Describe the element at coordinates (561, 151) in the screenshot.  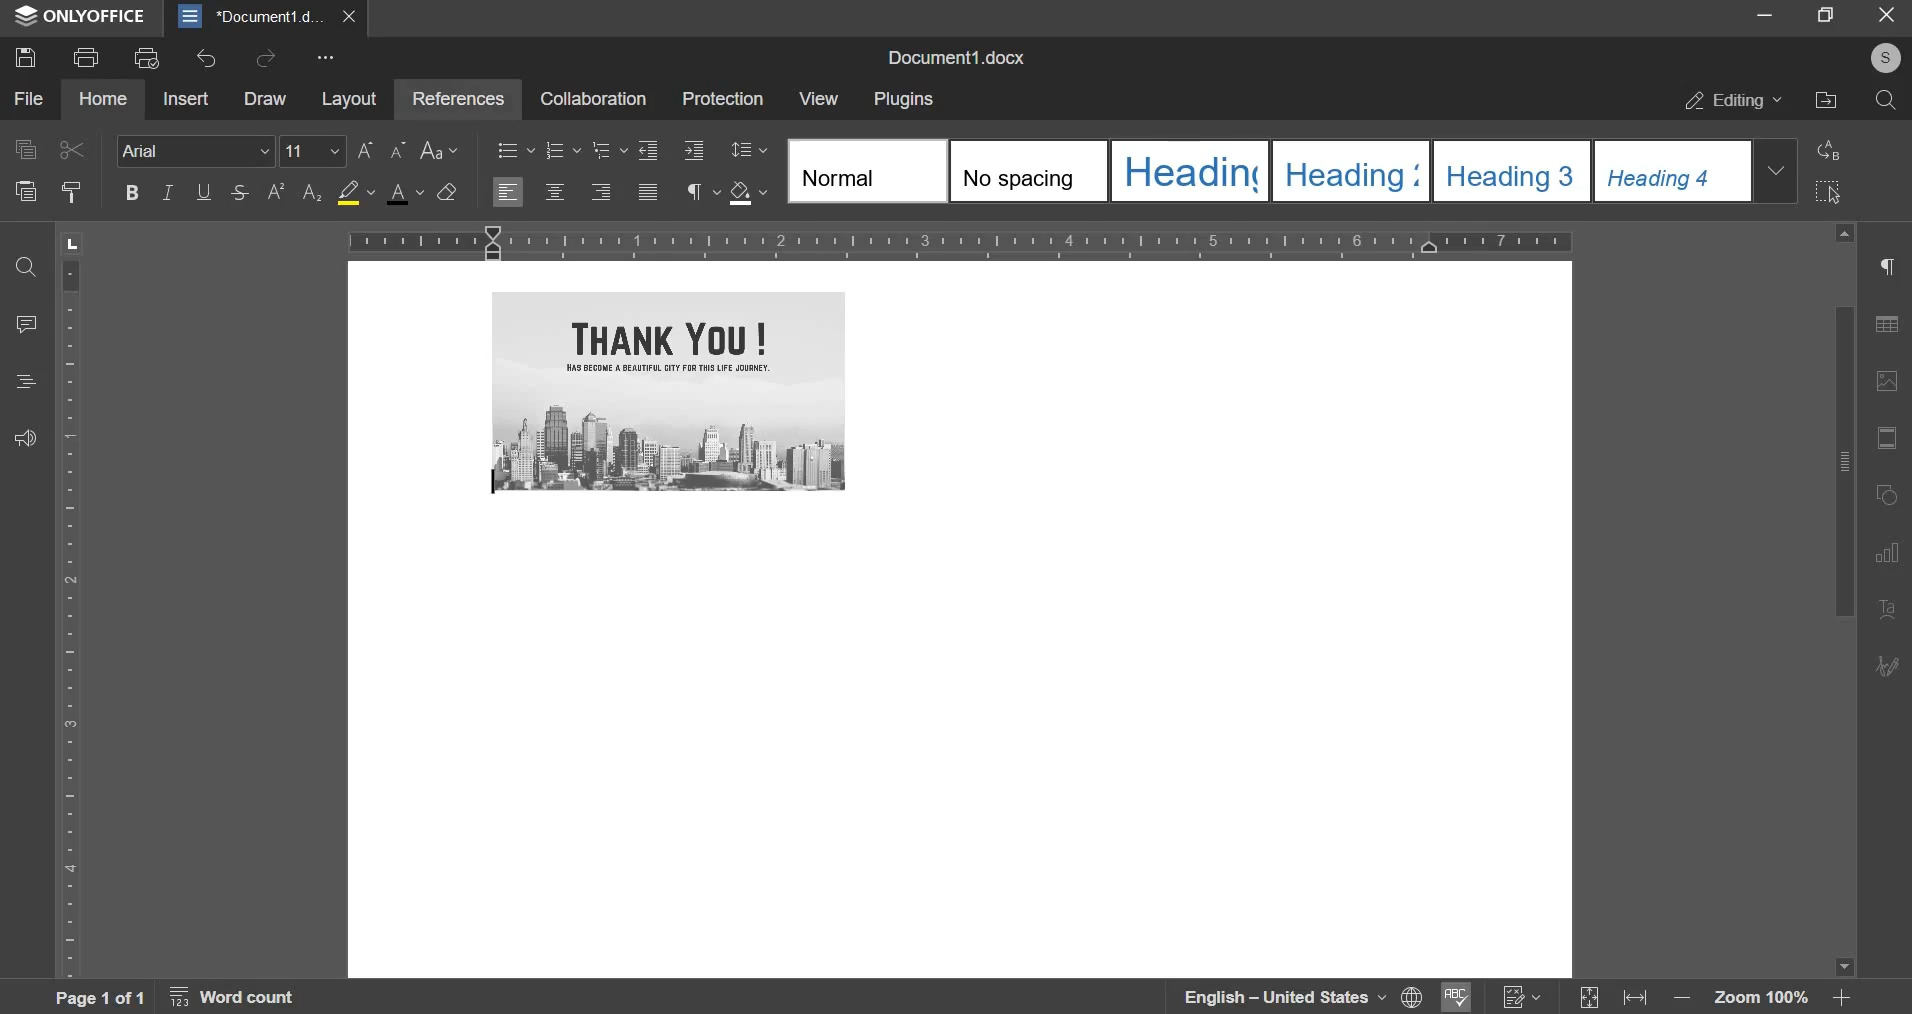
I see `numbering` at that location.